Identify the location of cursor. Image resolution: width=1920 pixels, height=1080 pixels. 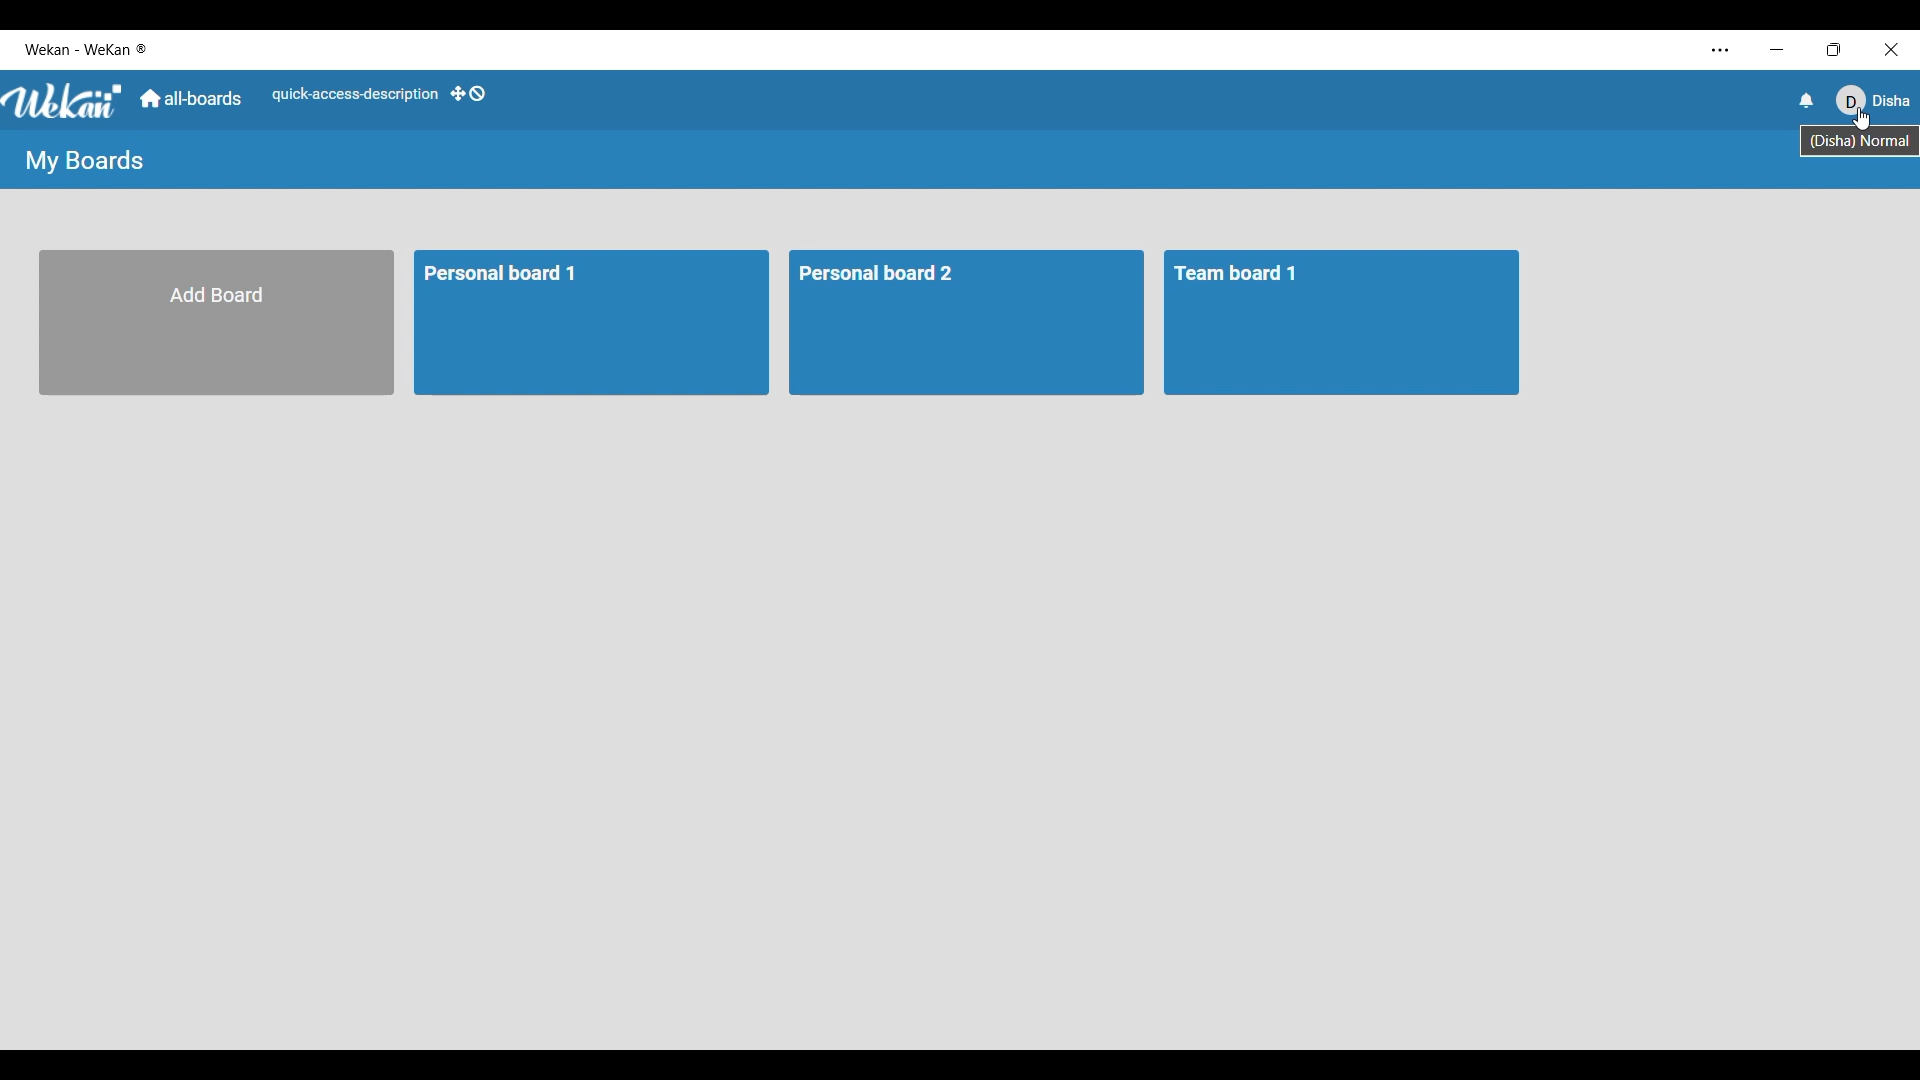
(1865, 120).